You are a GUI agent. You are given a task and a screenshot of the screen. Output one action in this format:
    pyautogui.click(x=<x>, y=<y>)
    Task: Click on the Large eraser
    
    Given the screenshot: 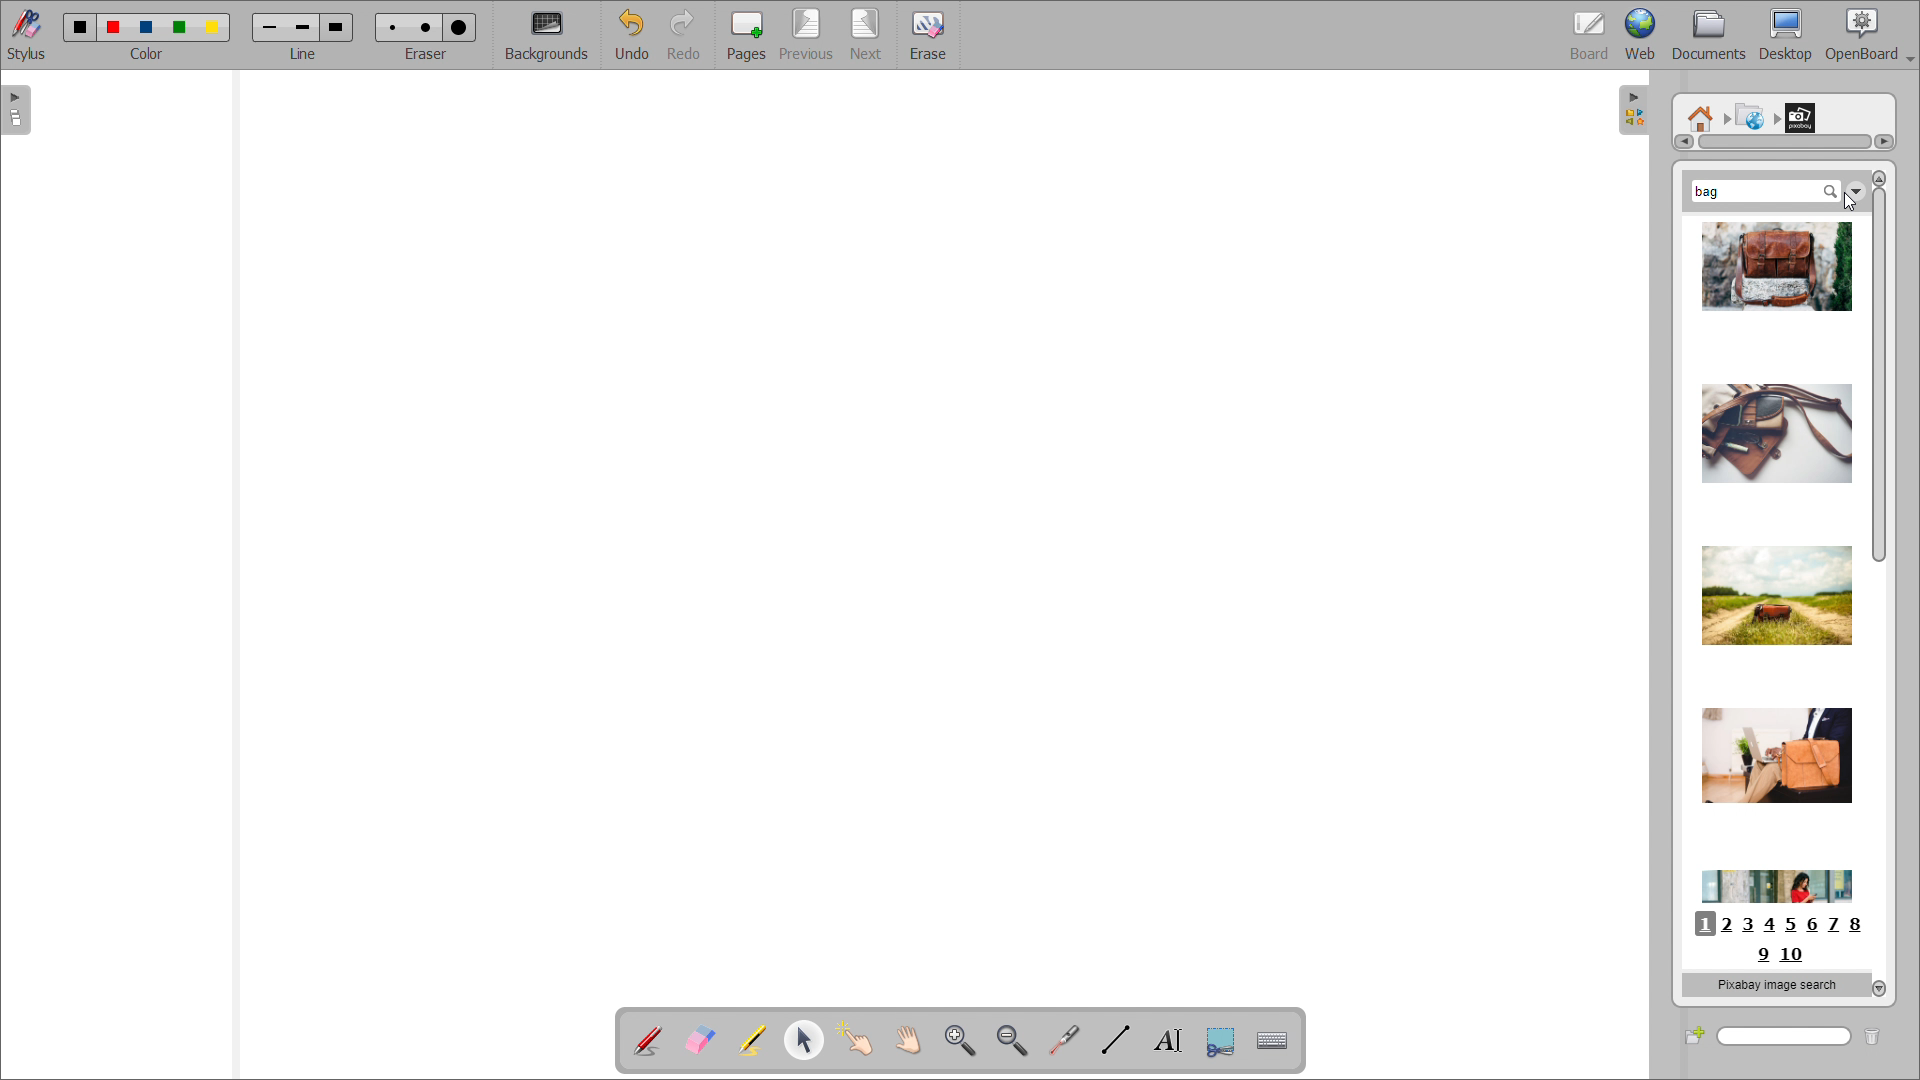 What is the action you would take?
    pyautogui.click(x=463, y=24)
    